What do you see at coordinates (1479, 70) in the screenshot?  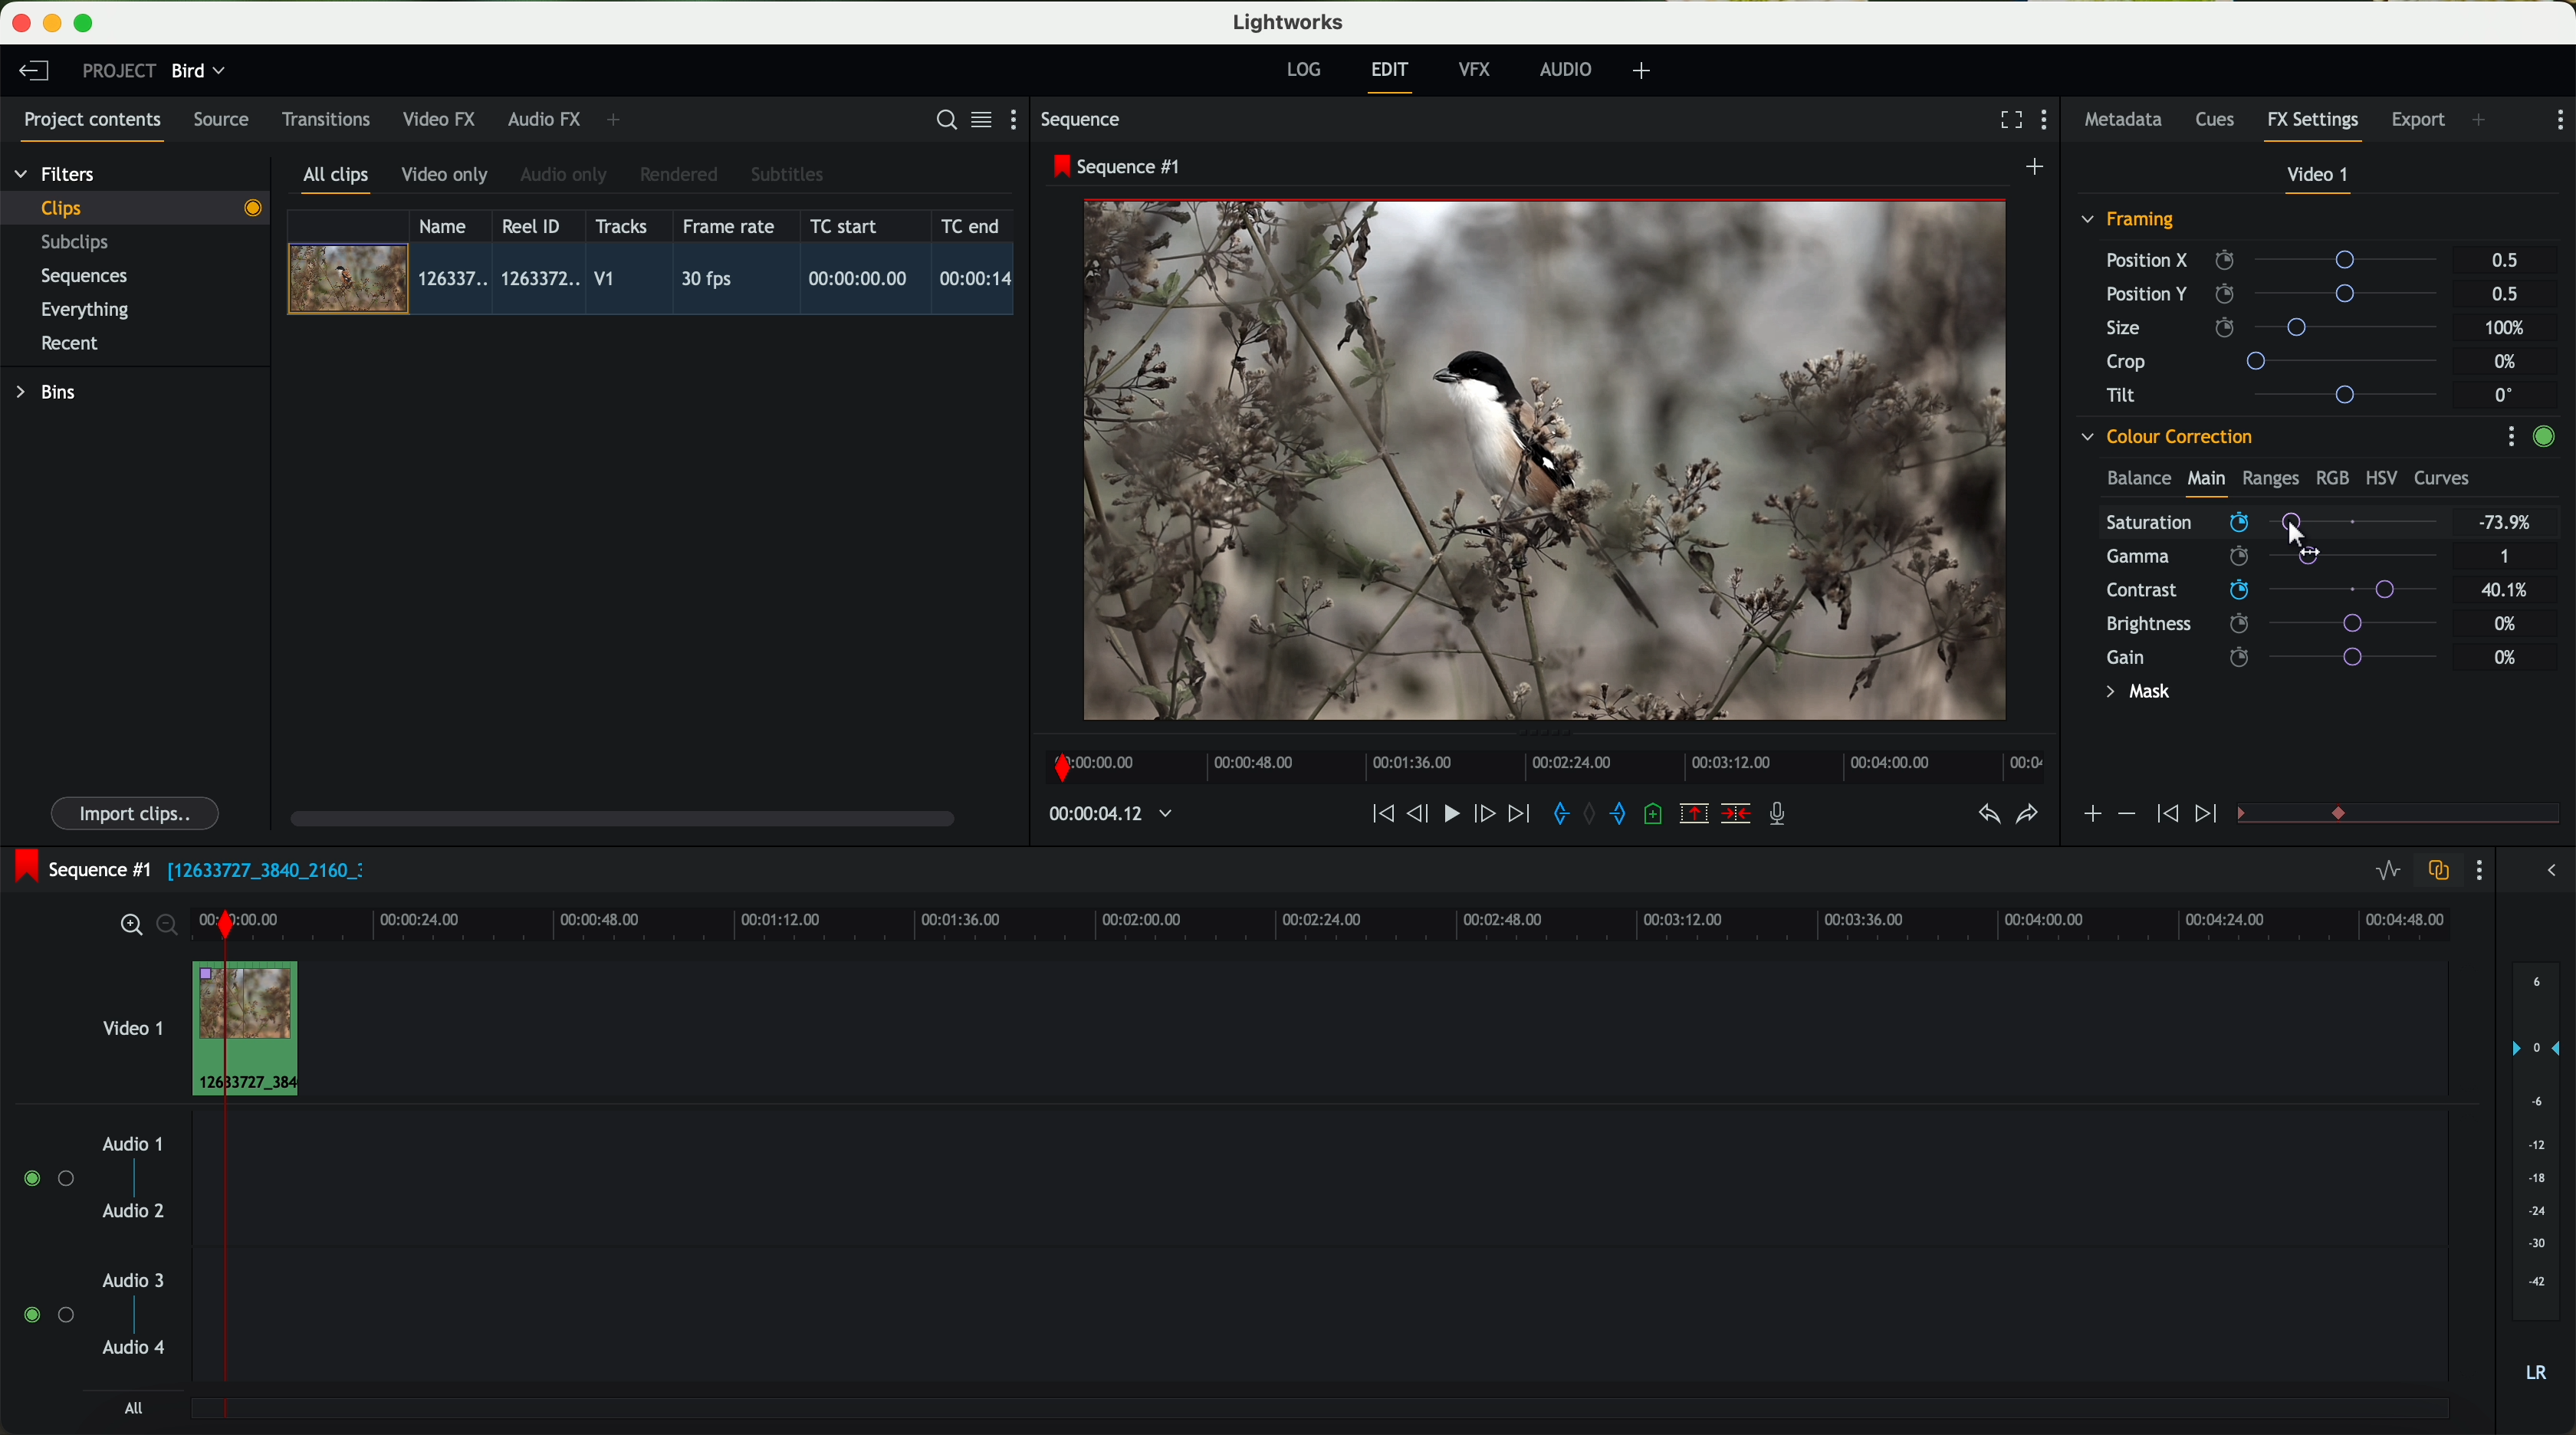 I see `VFX` at bounding box center [1479, 70].